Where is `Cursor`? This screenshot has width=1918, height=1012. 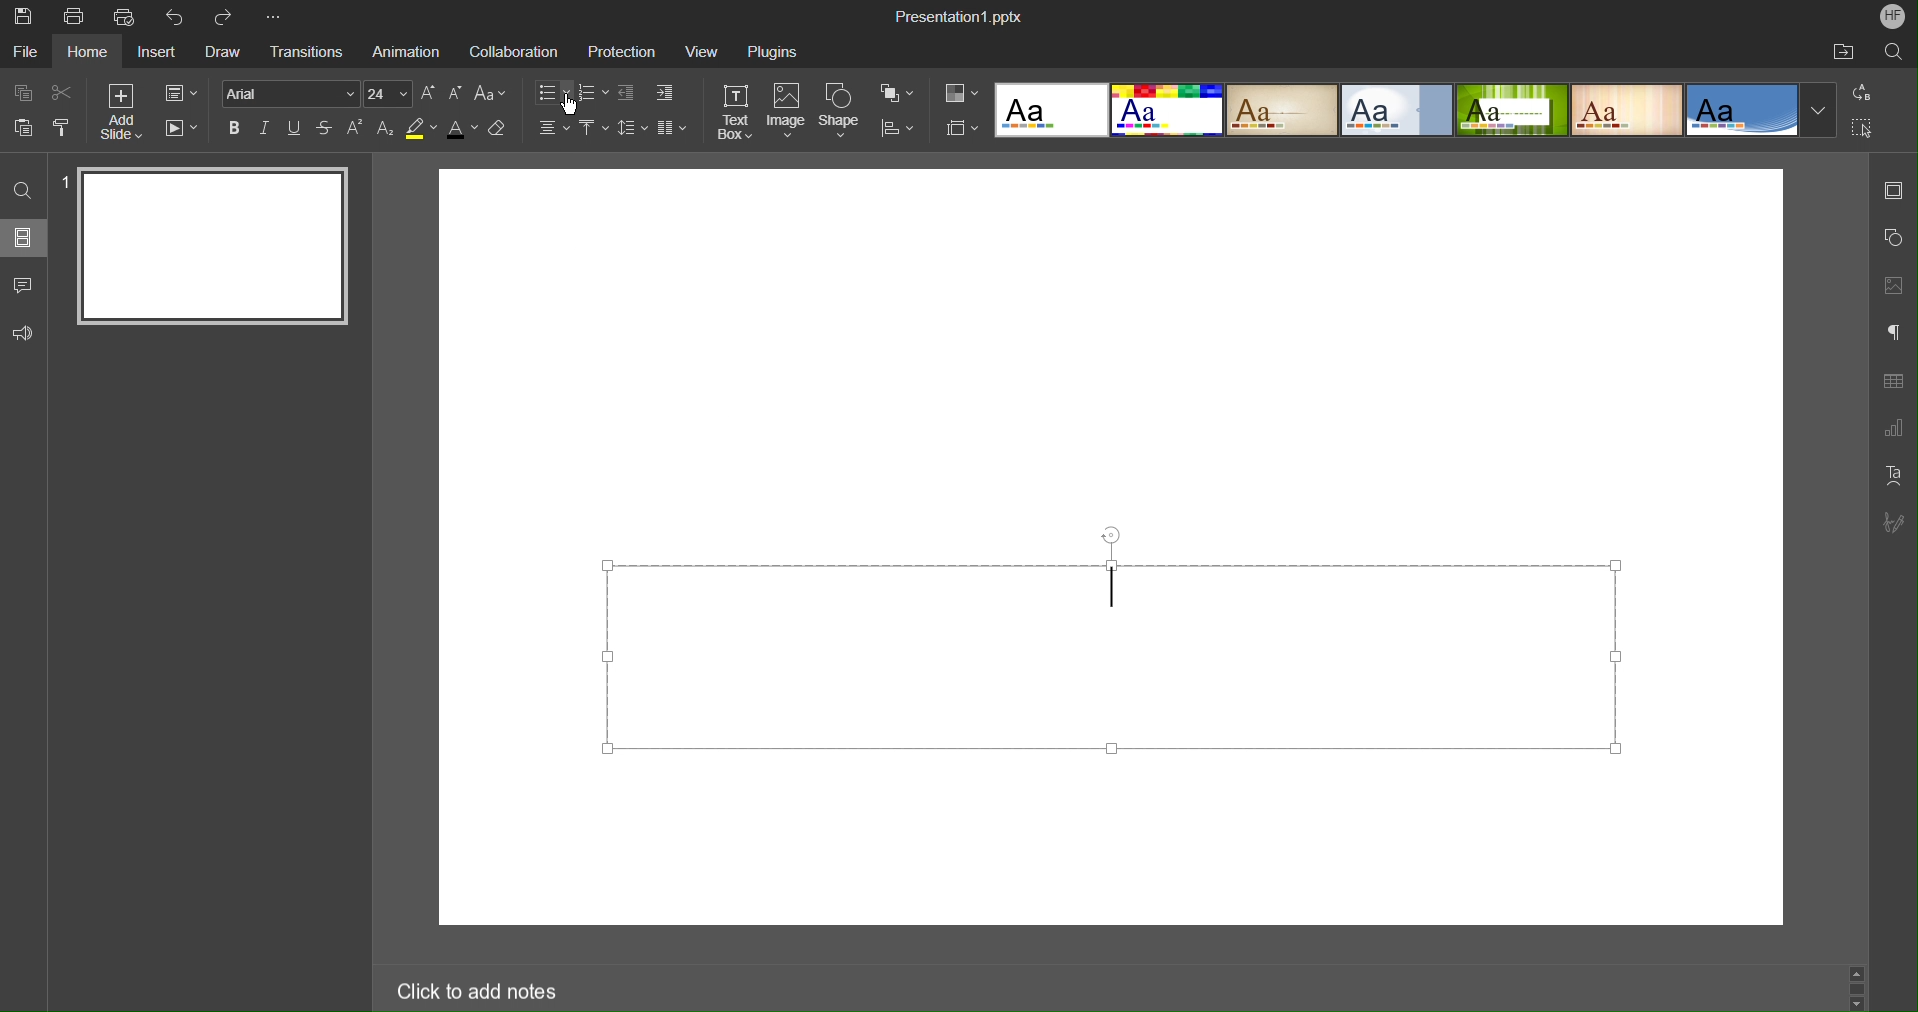
Cursor is located at coordinates (569, 104).